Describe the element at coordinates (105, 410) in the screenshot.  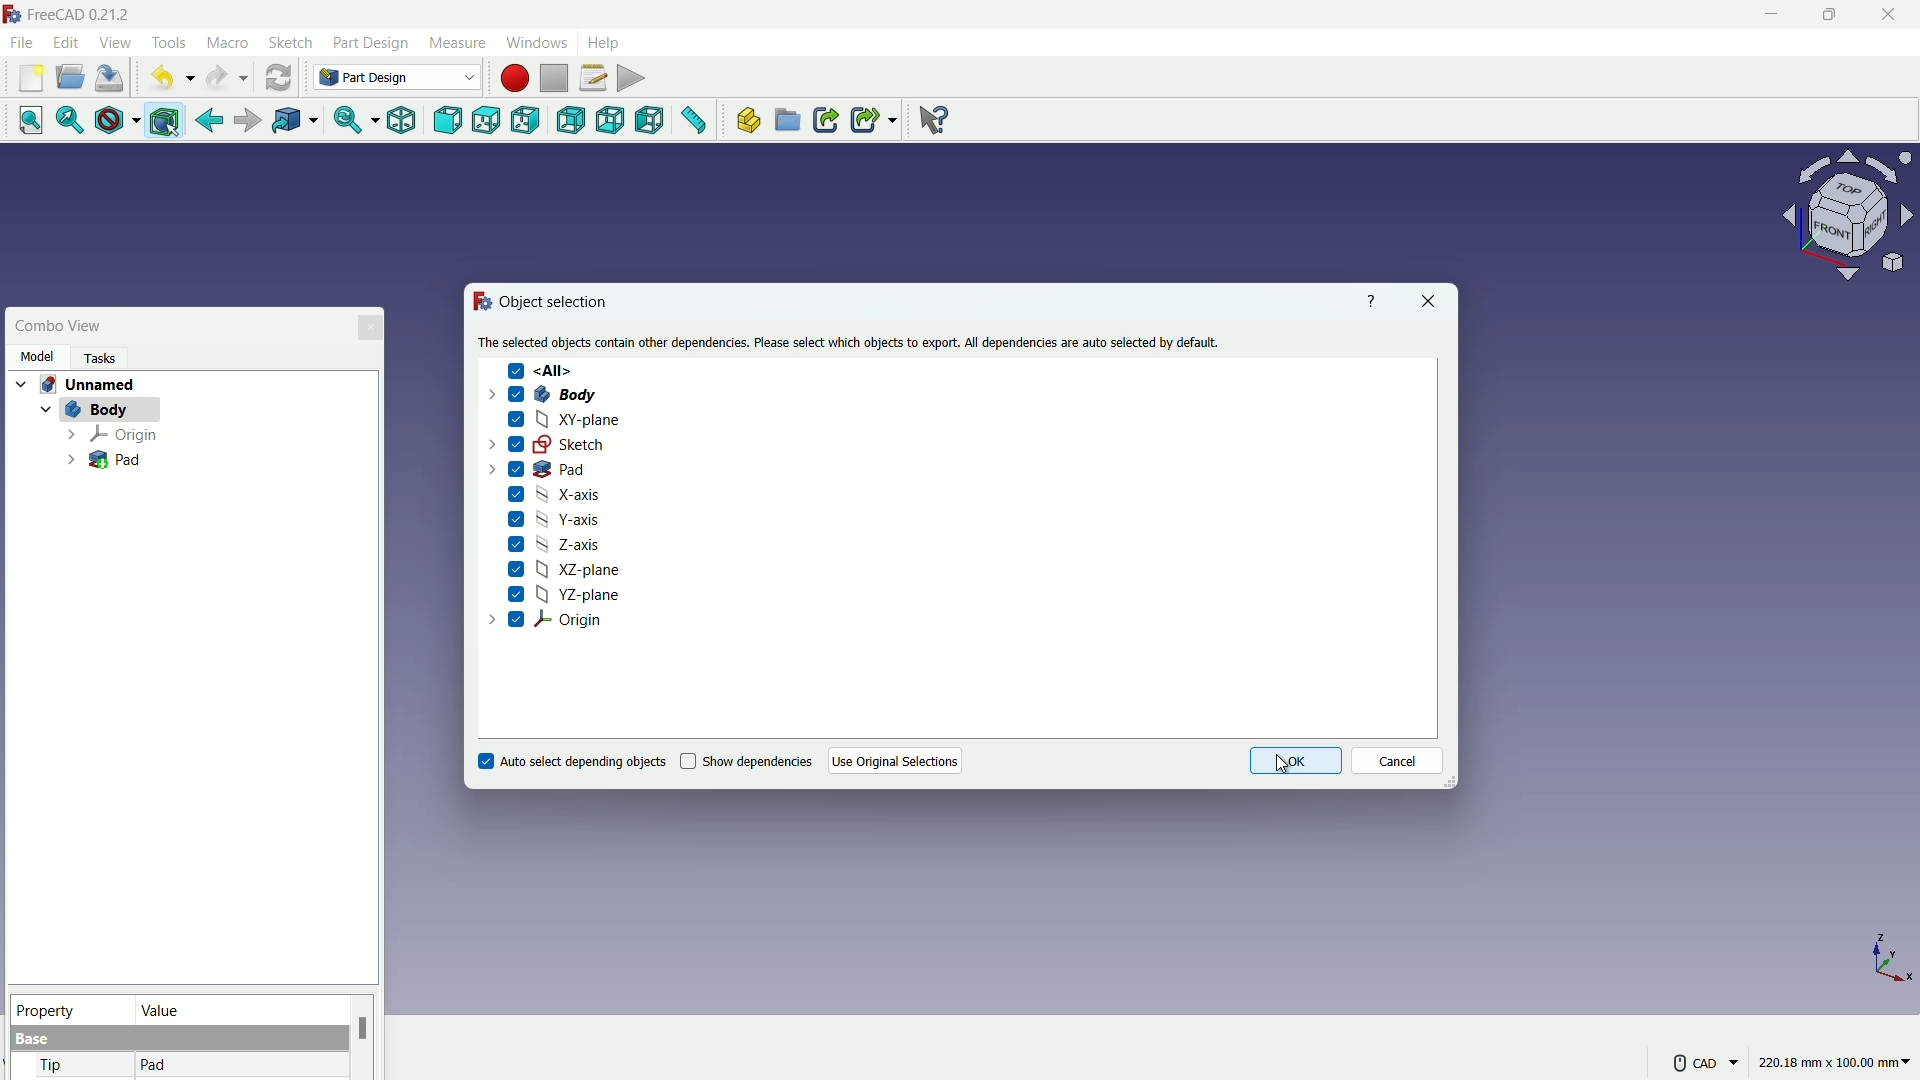
I see `Body` at that location.